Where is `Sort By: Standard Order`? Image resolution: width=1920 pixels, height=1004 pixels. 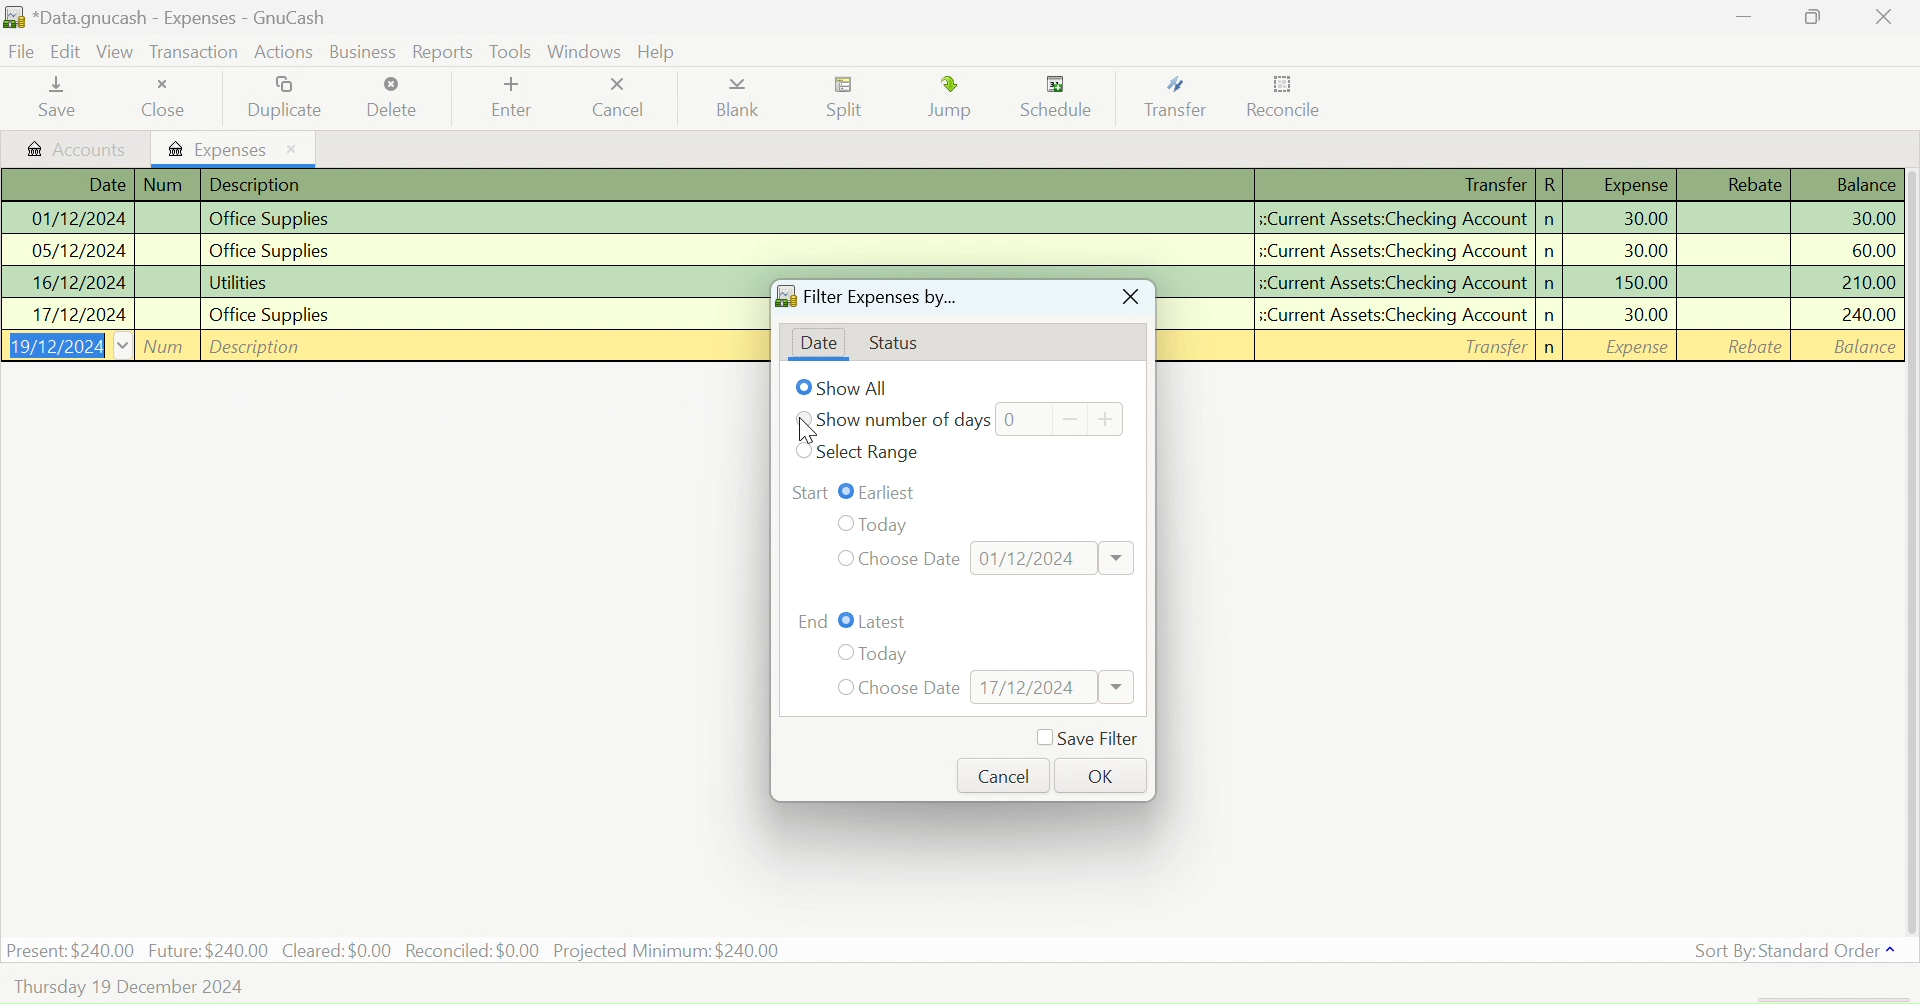 Sort By: Standard Order is located at coordinates (1790, 951).